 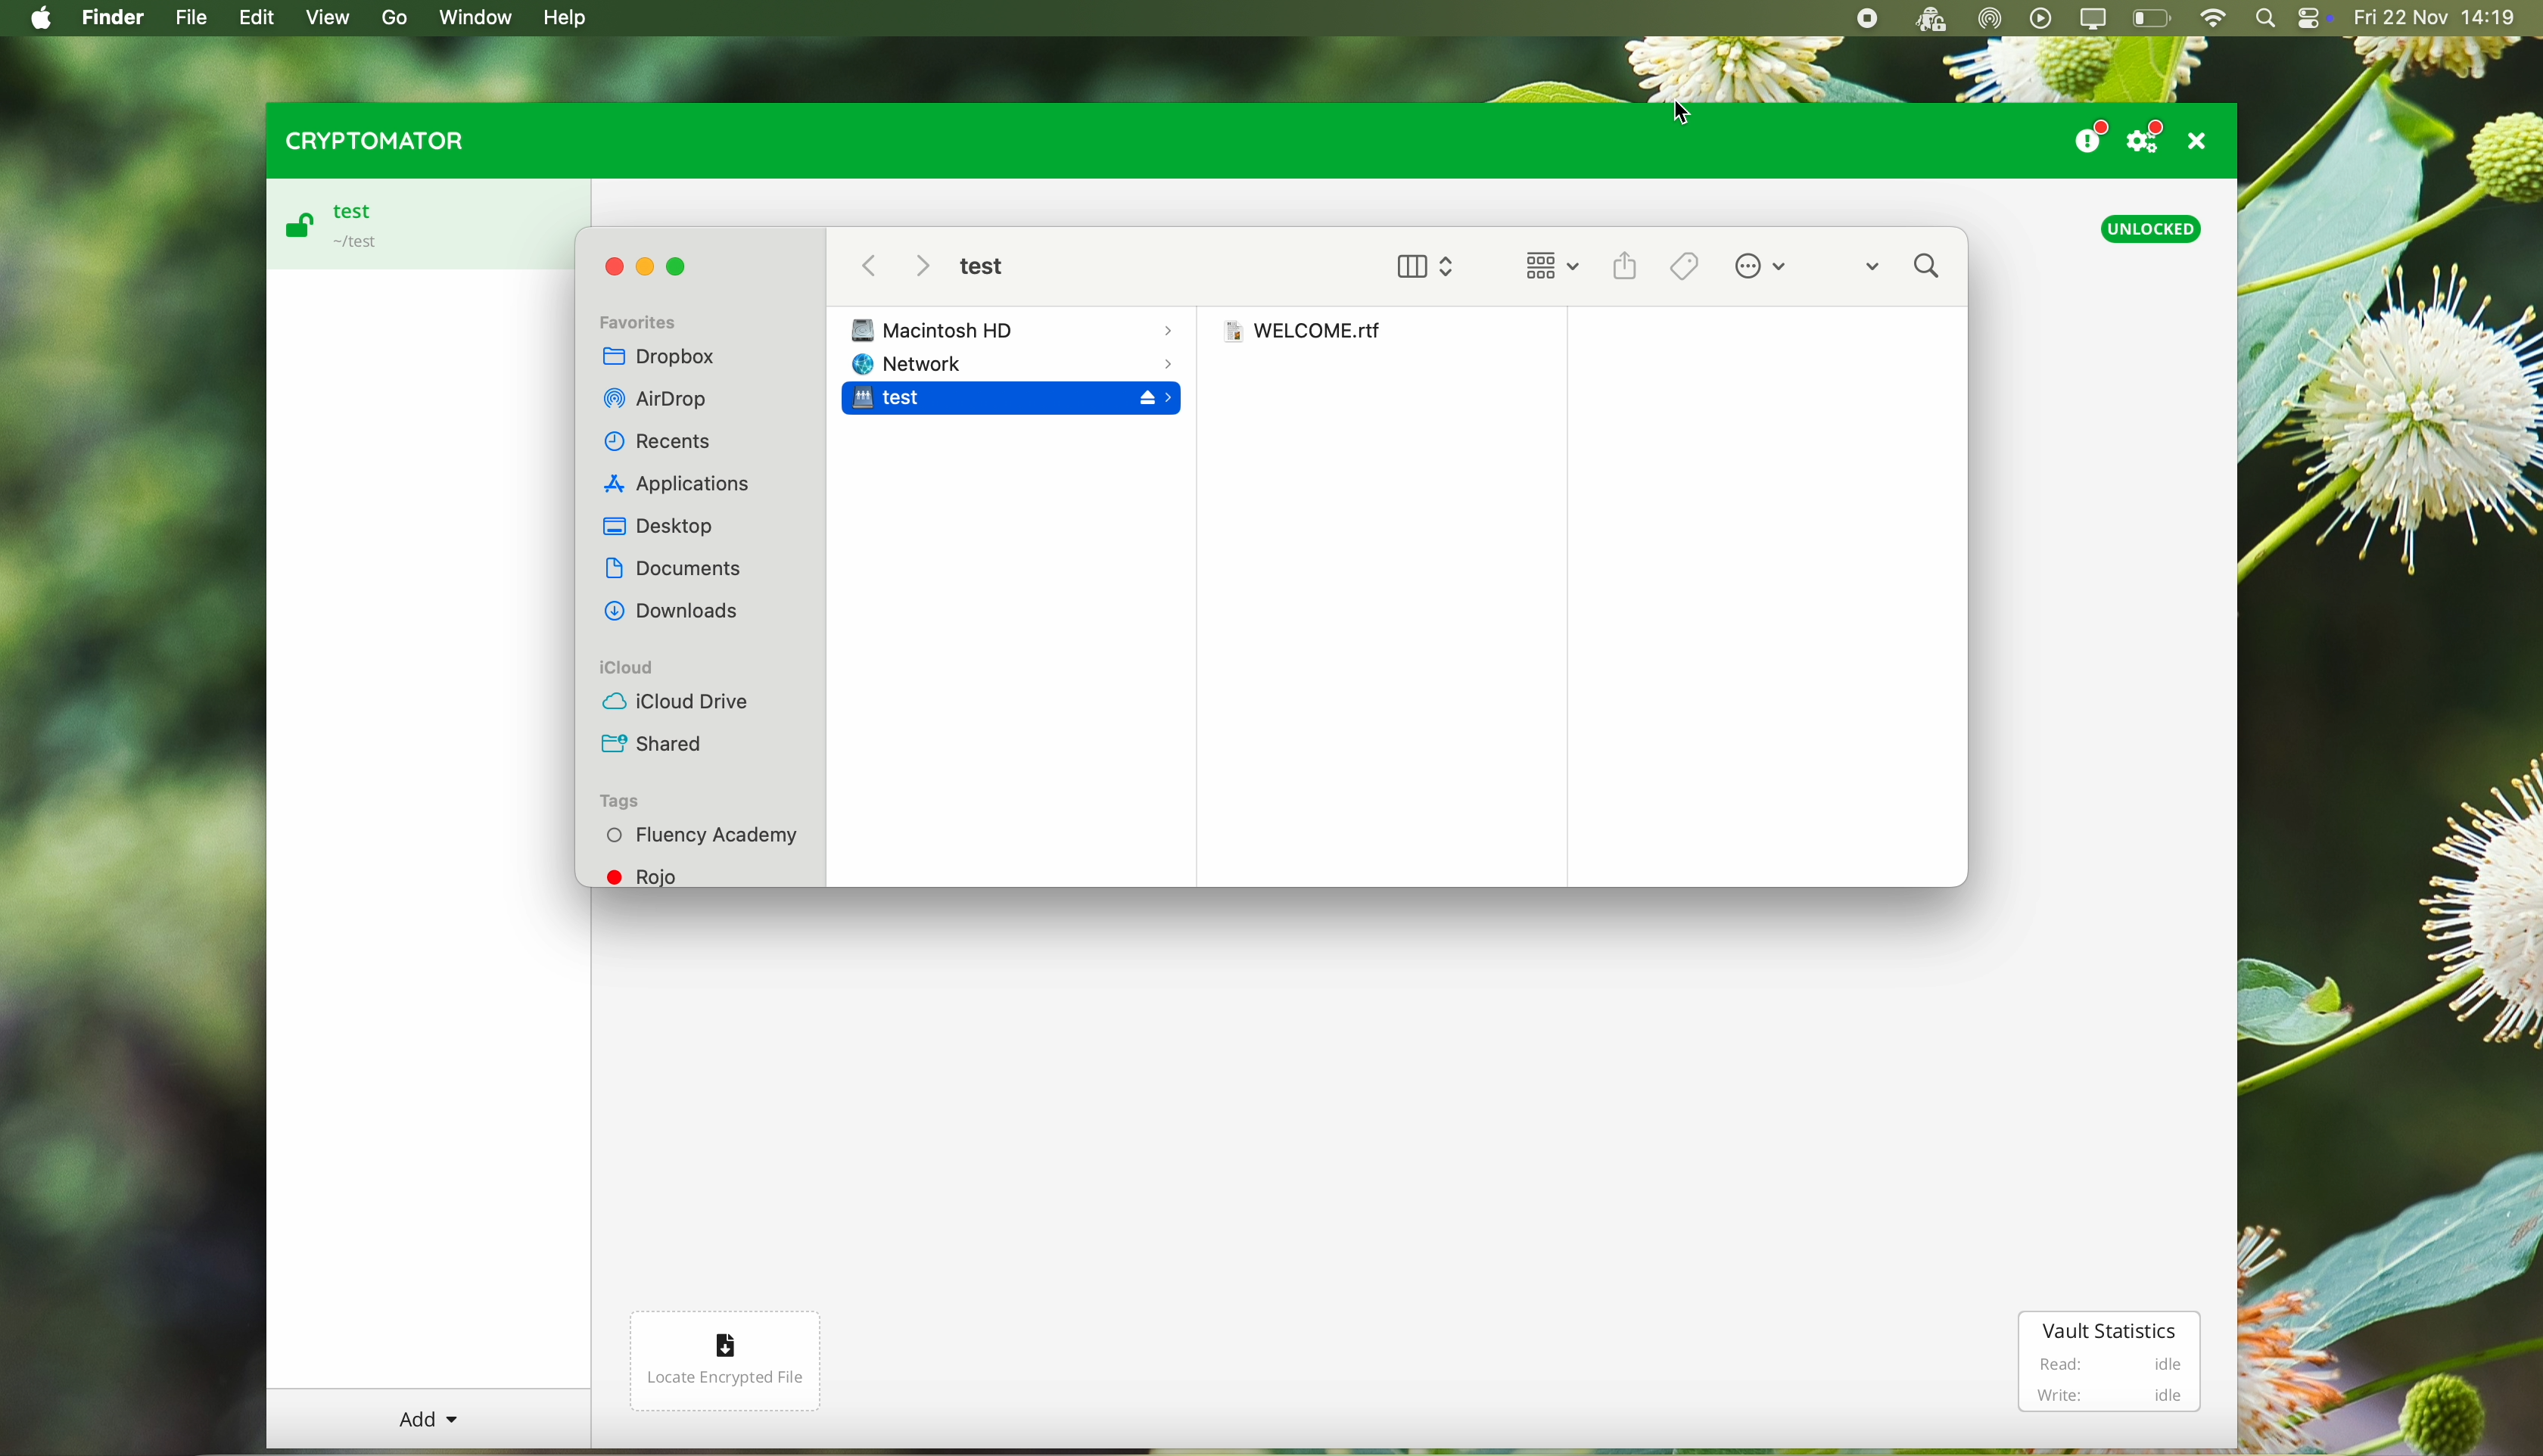 I want to click on cursor, so click(x=1683, y=111).